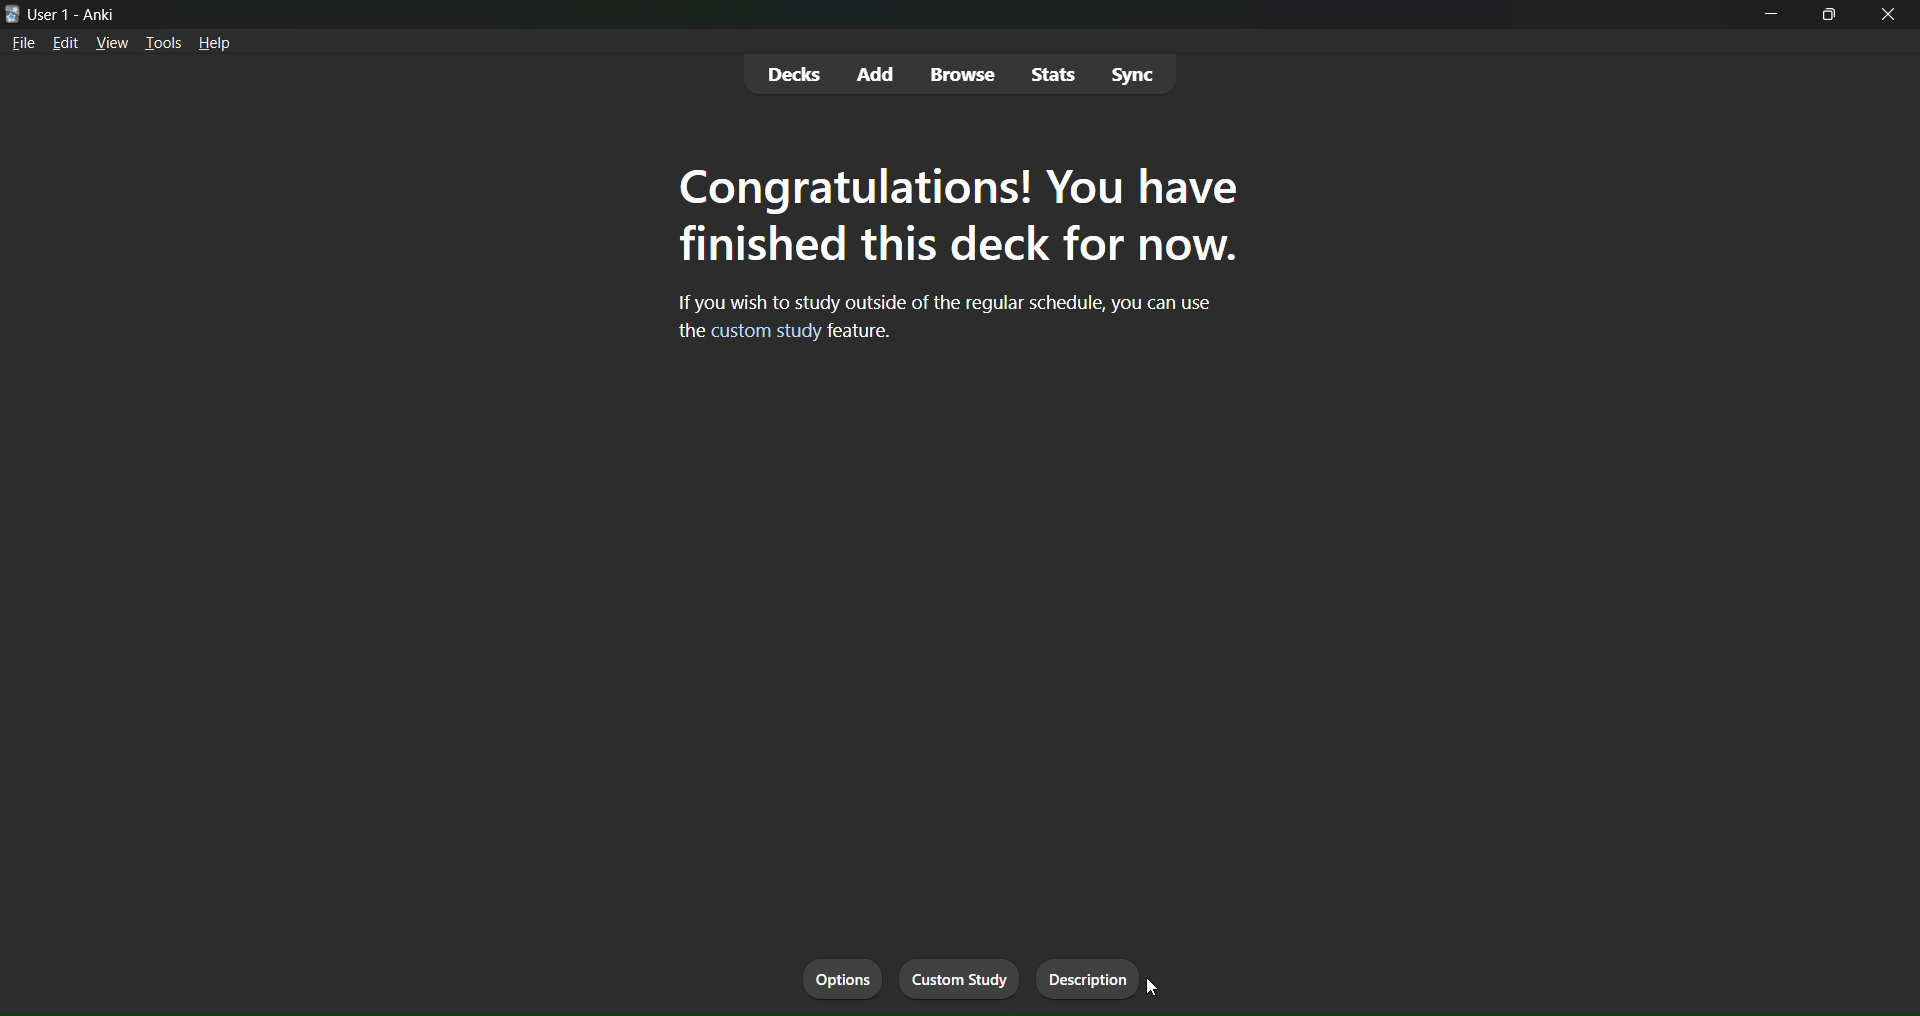  Describe the element at coordinates (1157, 991) in the screenshot. I see `cursor` at that location.